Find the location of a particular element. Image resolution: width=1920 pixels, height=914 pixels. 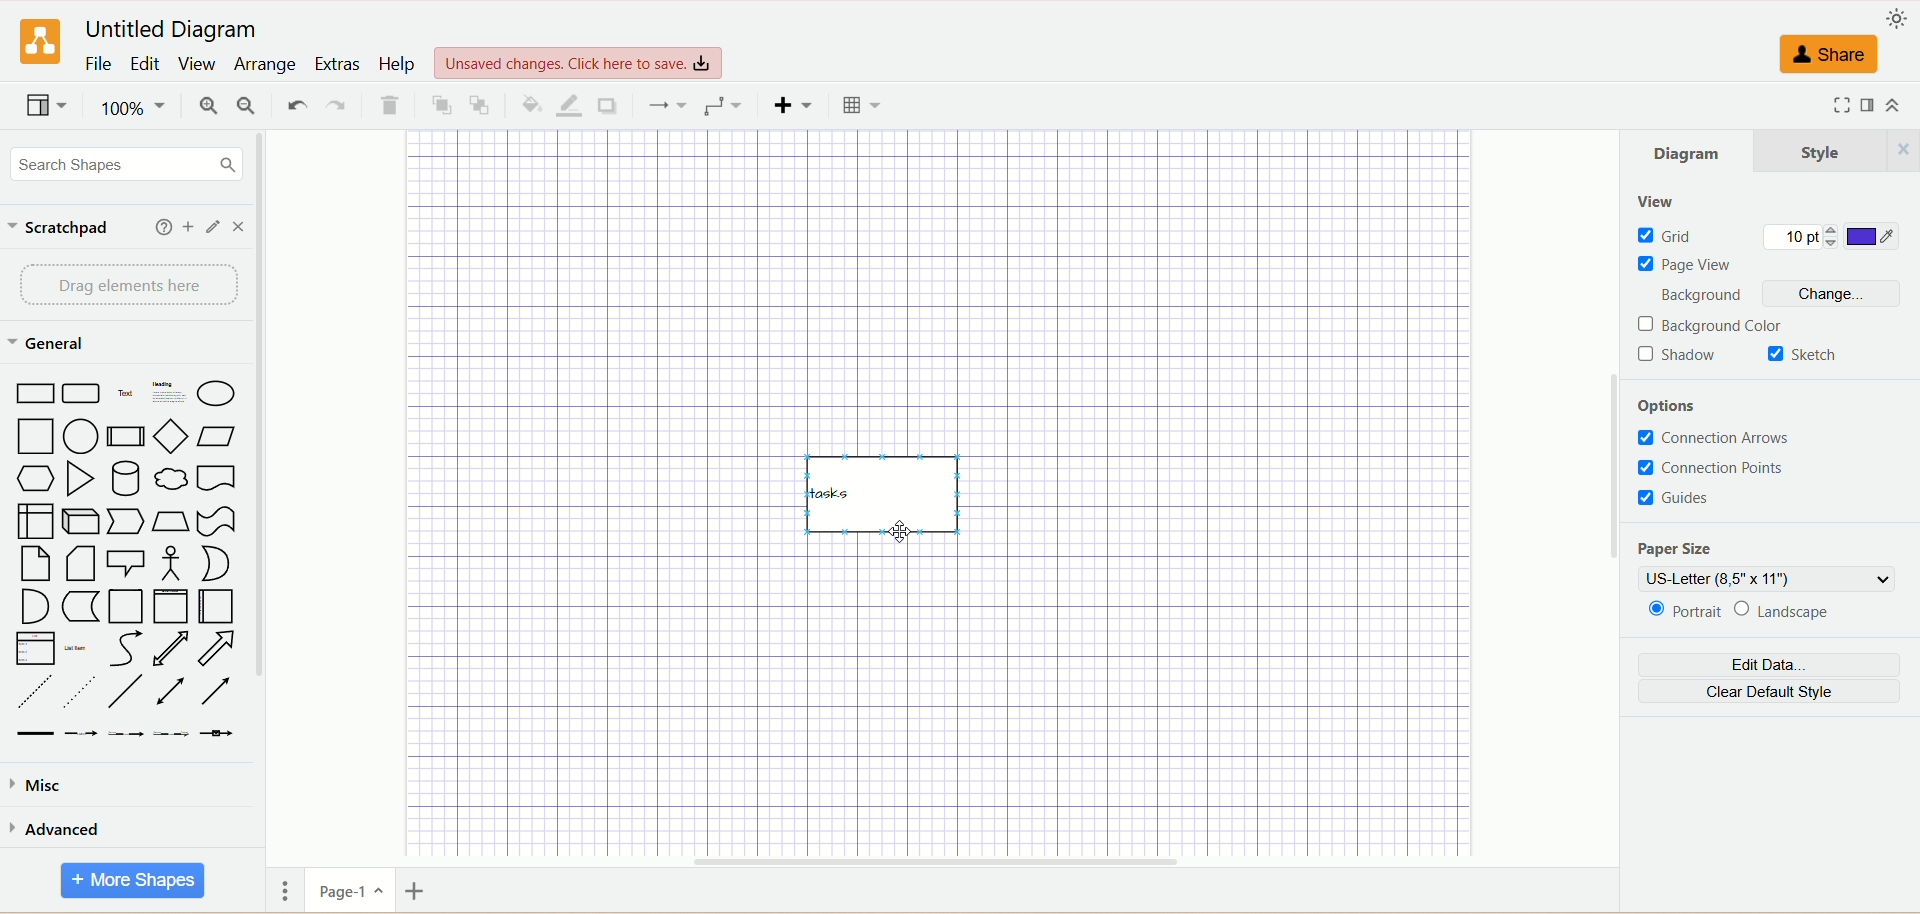

edit is located at coordinates (144, 63).